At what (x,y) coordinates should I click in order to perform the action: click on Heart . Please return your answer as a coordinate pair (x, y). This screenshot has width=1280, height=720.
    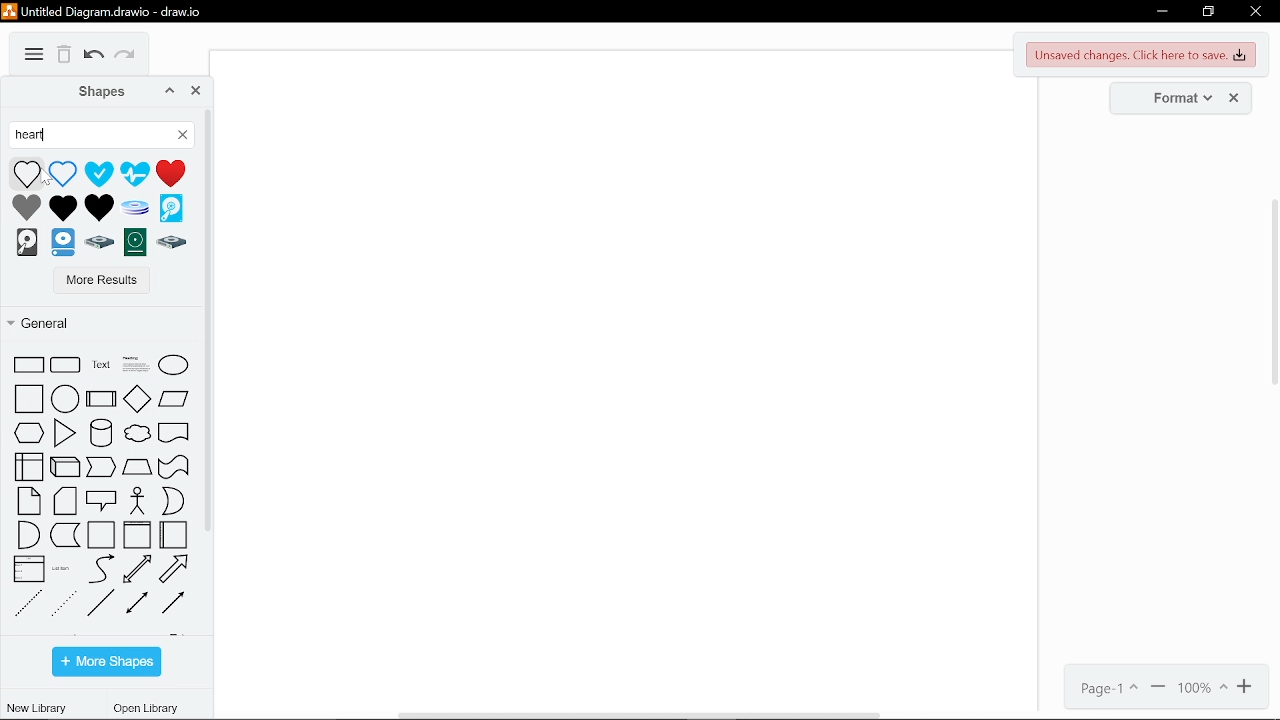
    Looking at the image, I should click on (26, 207).